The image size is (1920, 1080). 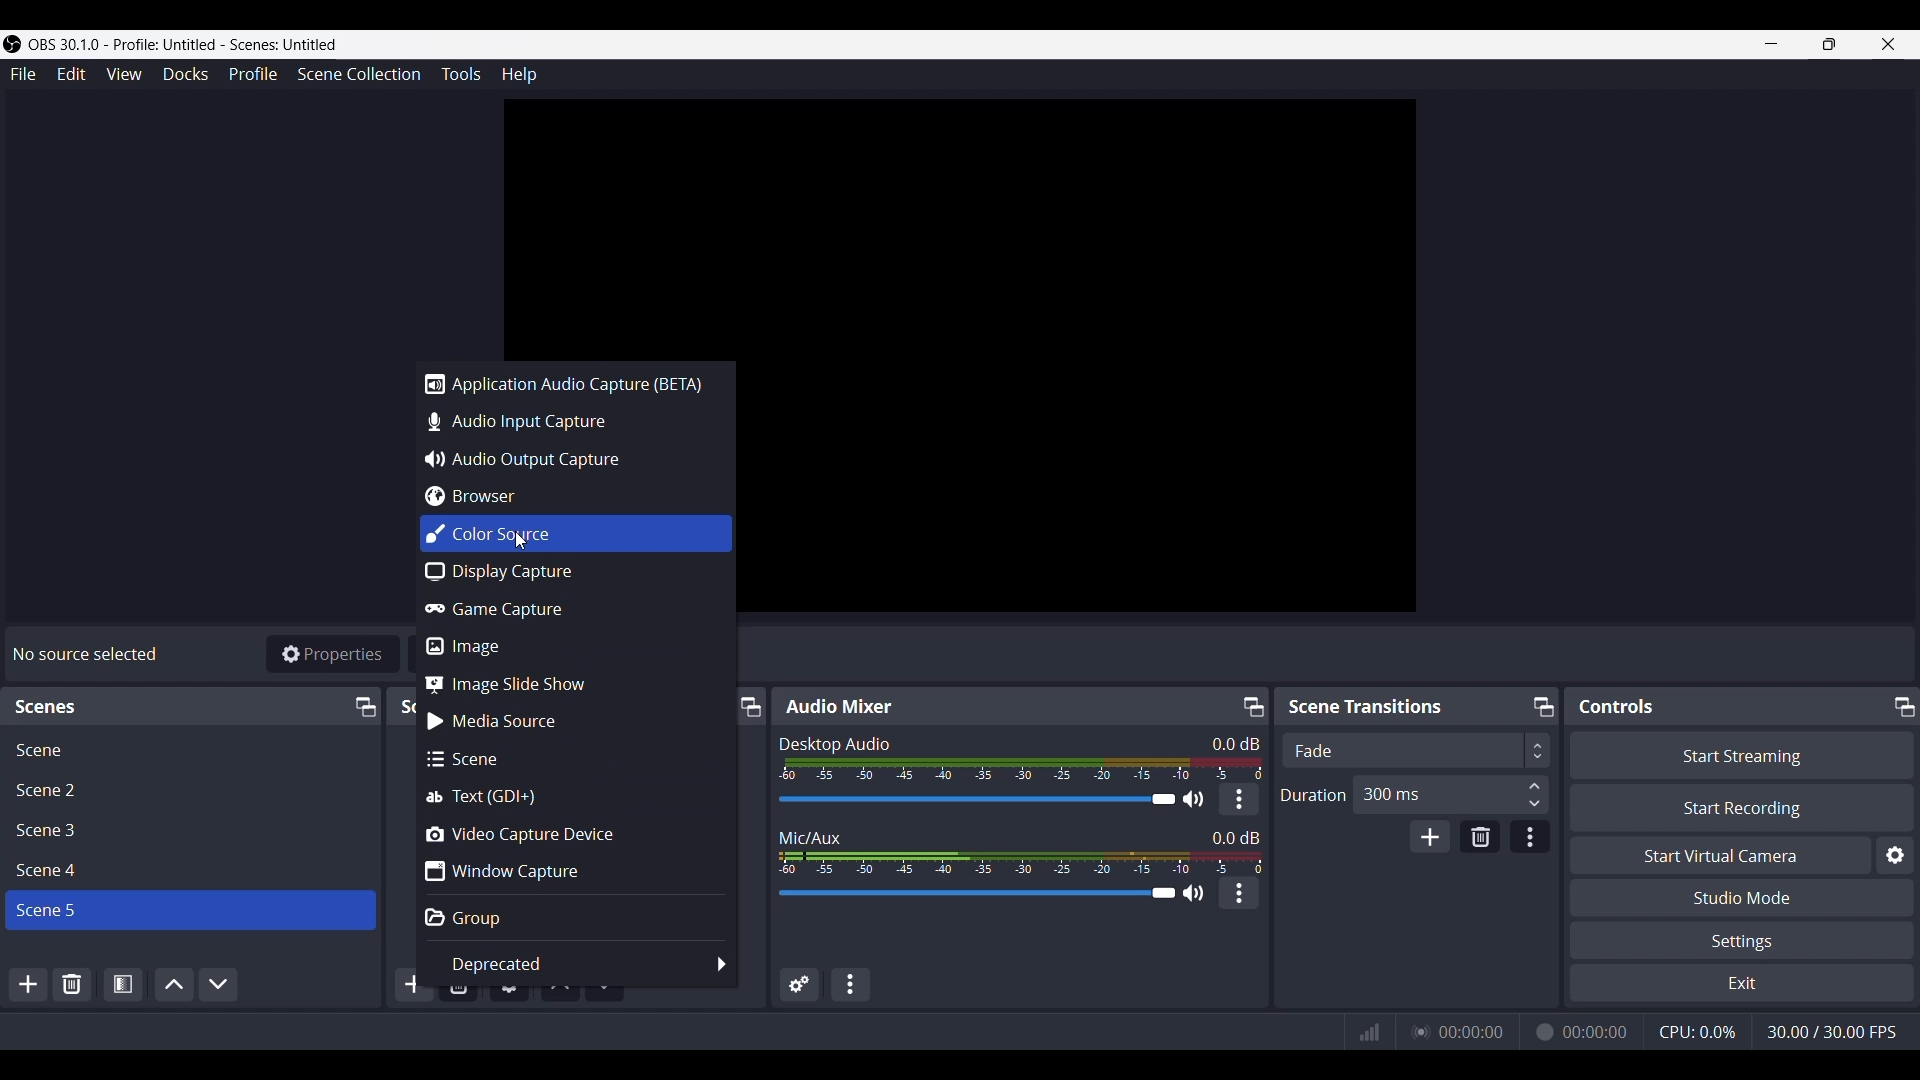 What do you see at coordinates (1234, 836) in the screenshot?
I see `0.0 dB` at bounding box center [1234, 836].